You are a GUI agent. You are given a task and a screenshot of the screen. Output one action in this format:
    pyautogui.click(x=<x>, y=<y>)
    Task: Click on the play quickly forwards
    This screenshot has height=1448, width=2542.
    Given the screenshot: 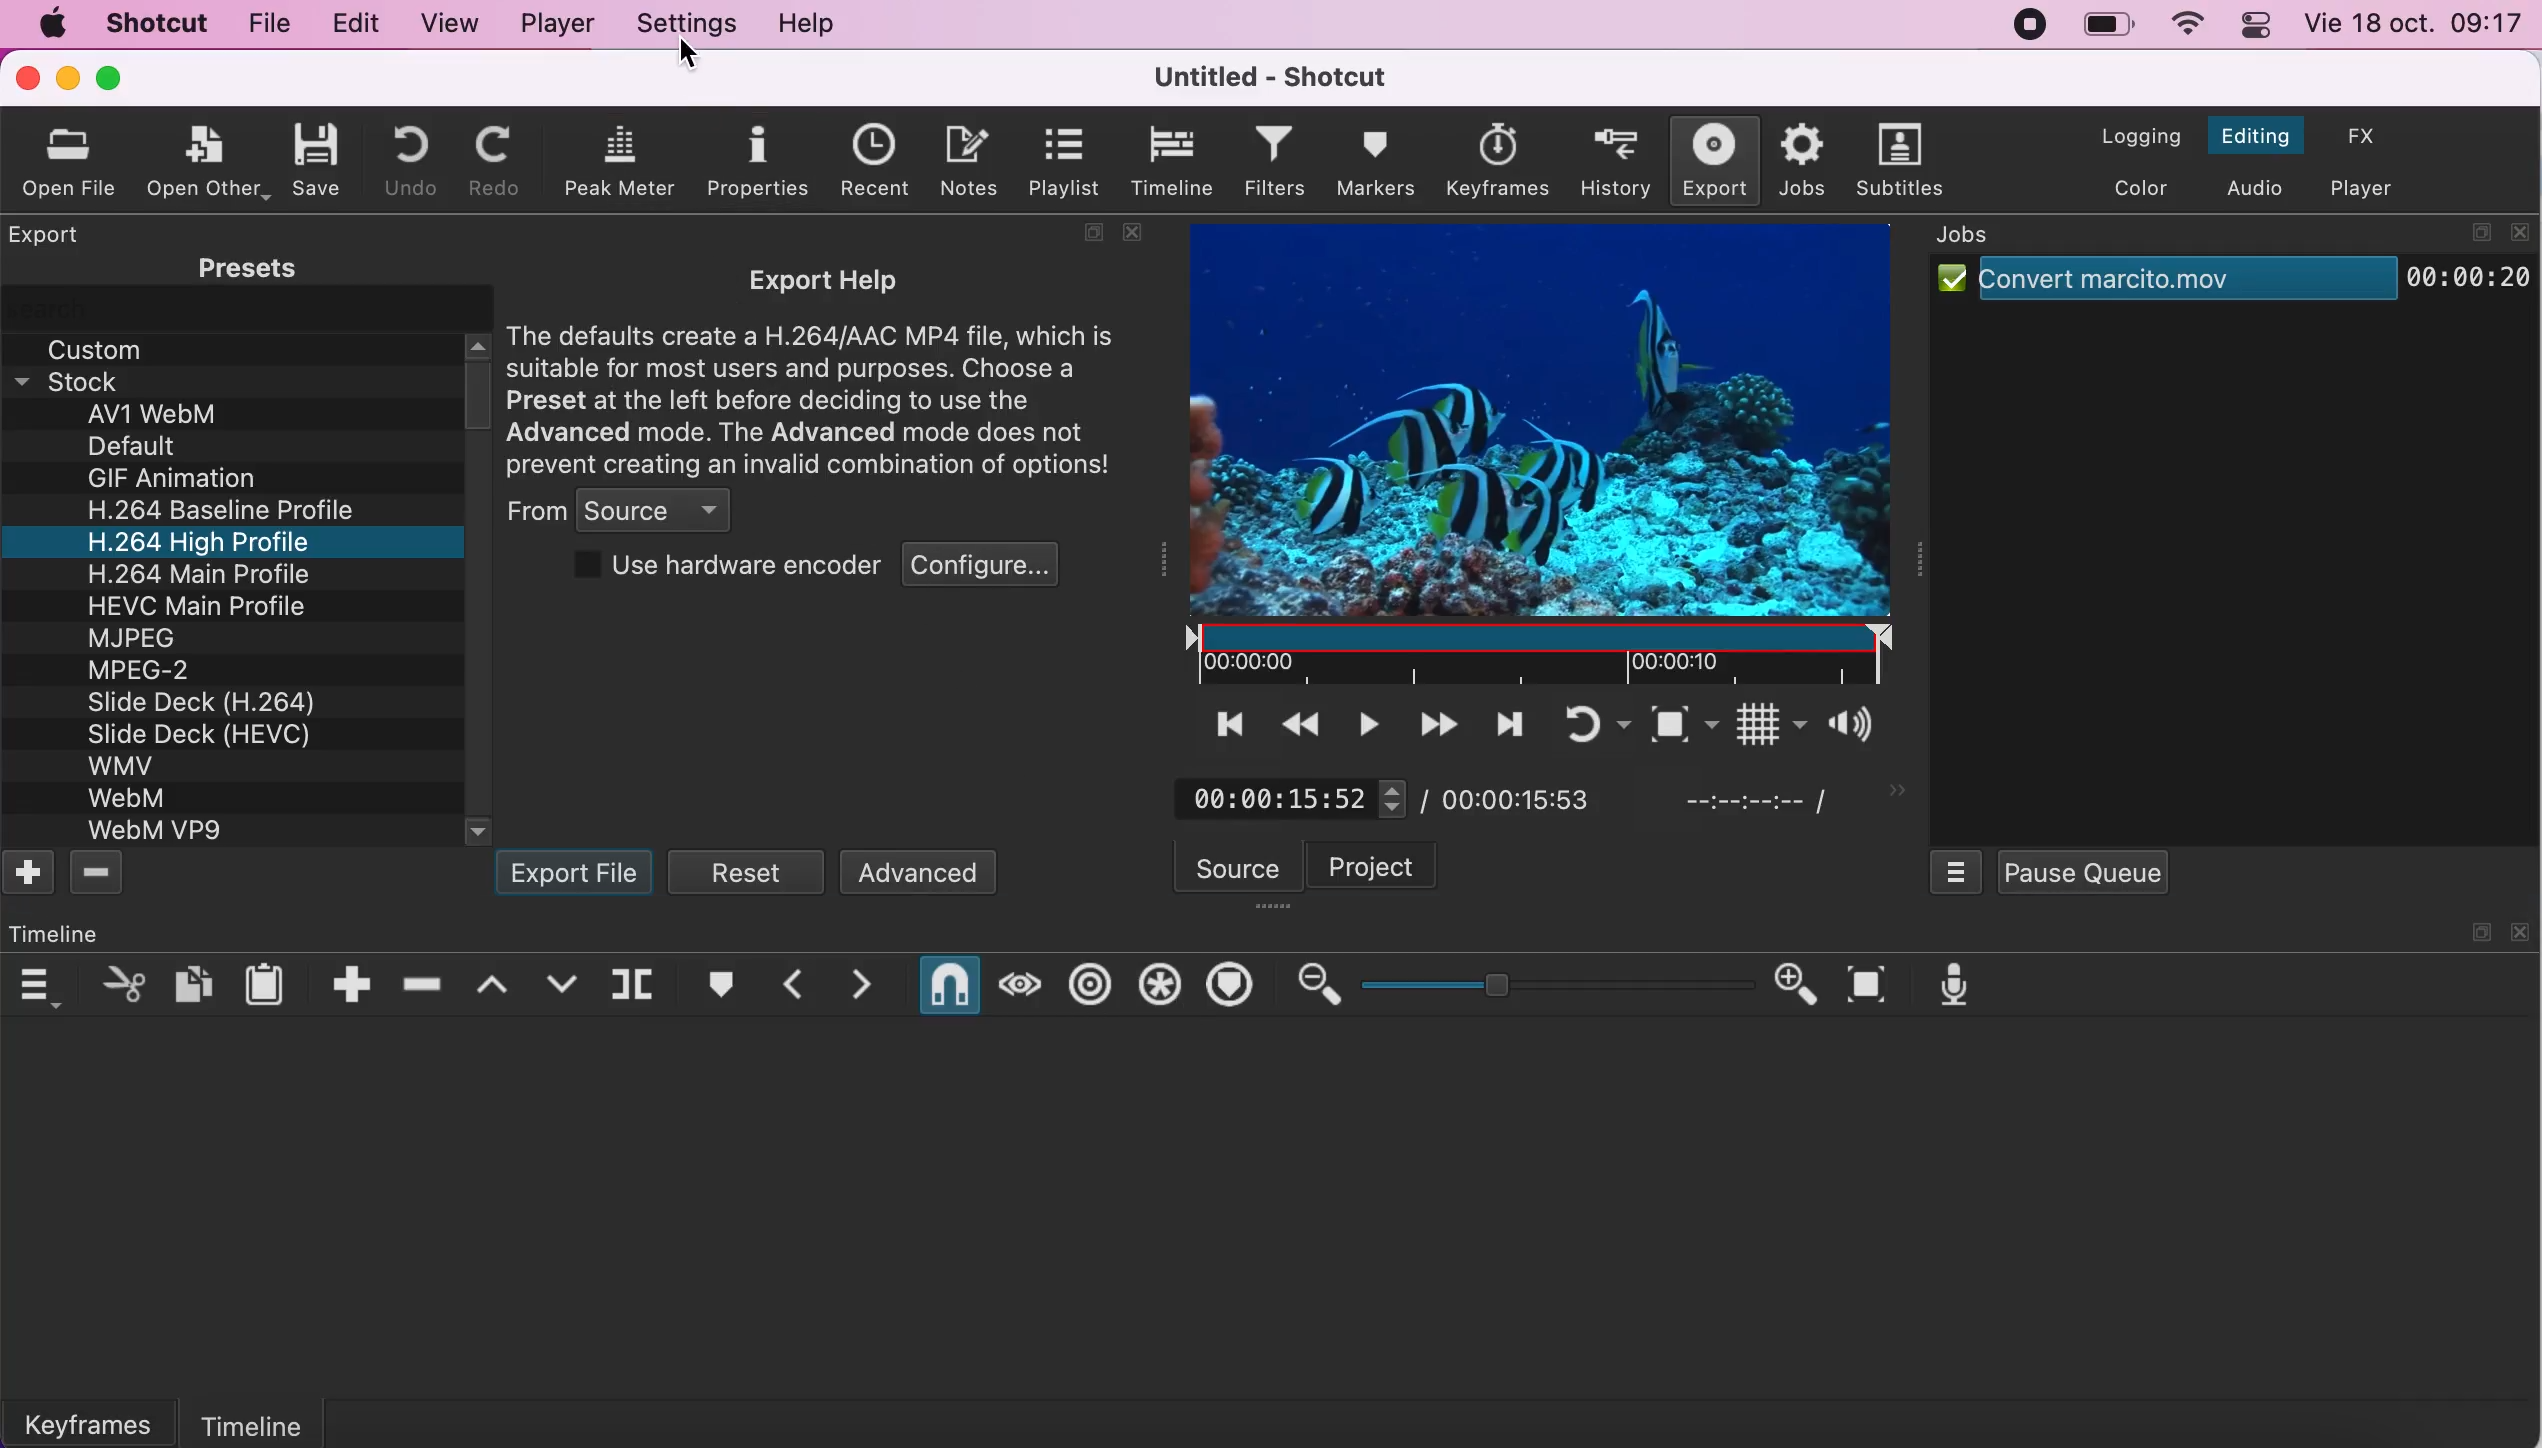 What is the action you would take?
    pyautogui.click(x=1438, y=724)
    